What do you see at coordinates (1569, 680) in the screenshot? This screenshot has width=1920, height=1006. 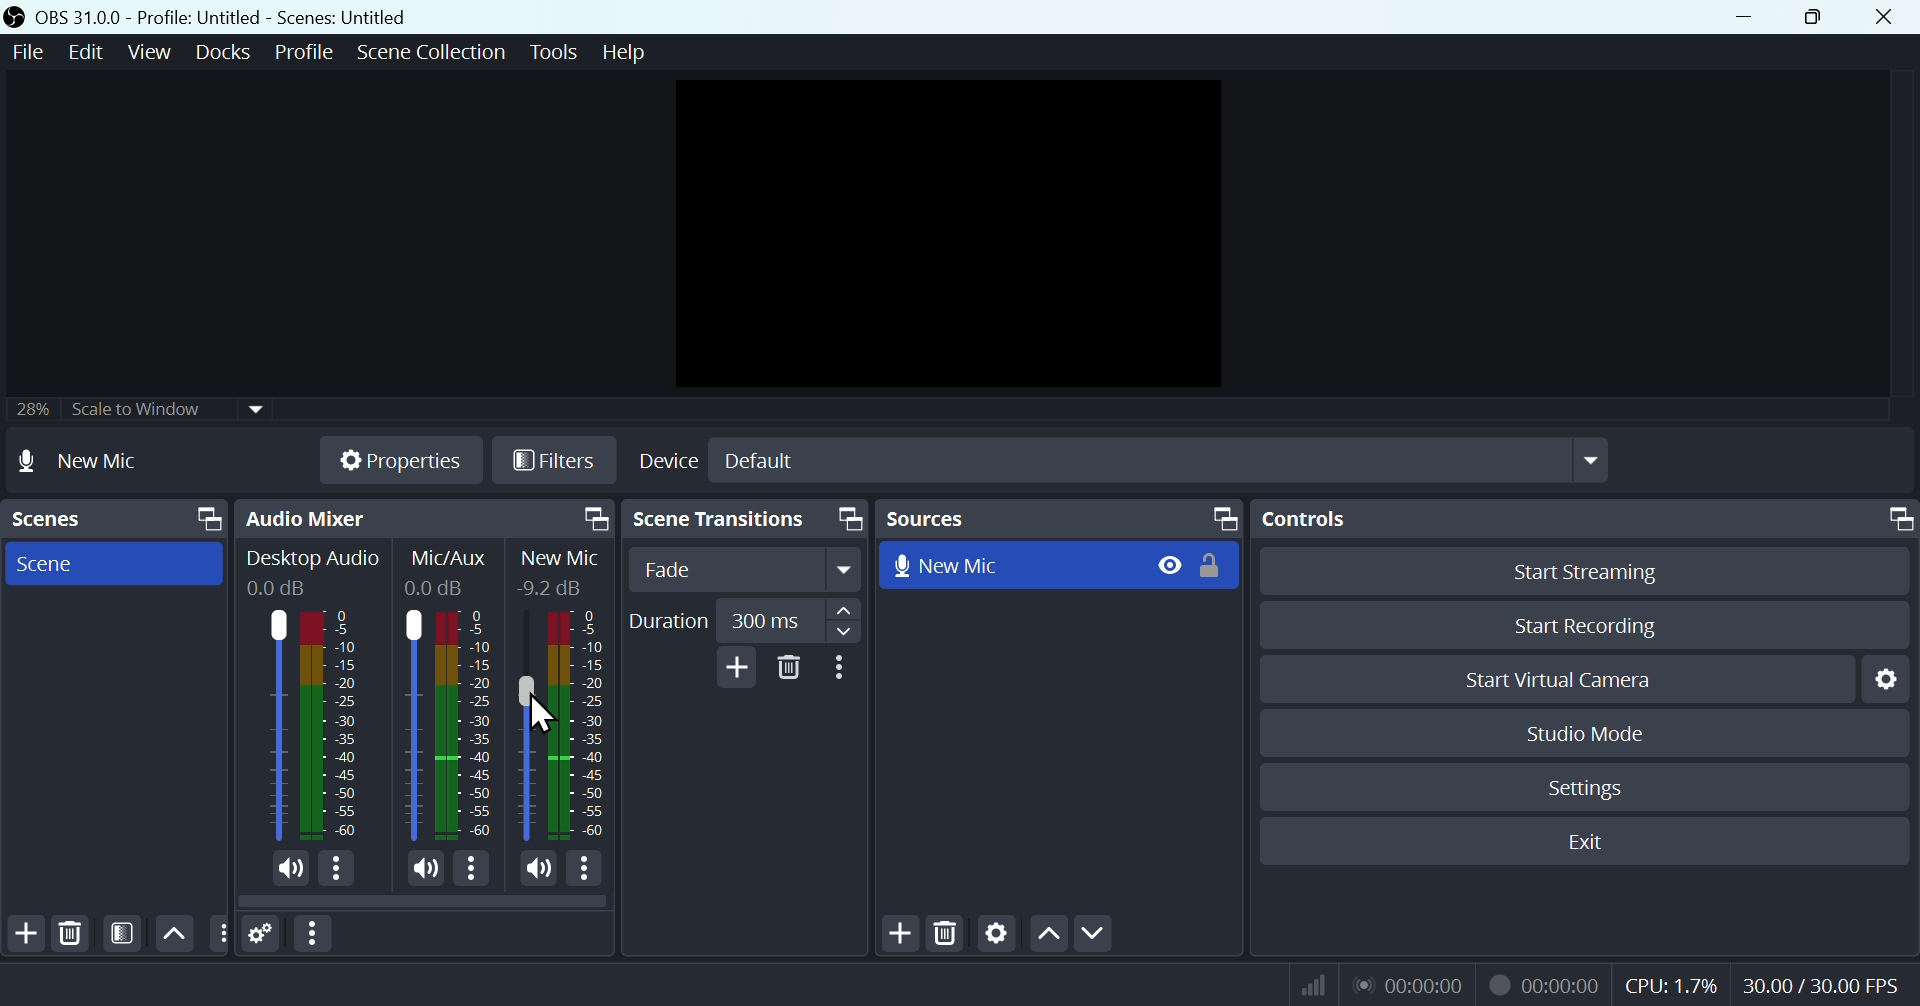 I see `start Virtual camera` at bounding box center [1569, 680].